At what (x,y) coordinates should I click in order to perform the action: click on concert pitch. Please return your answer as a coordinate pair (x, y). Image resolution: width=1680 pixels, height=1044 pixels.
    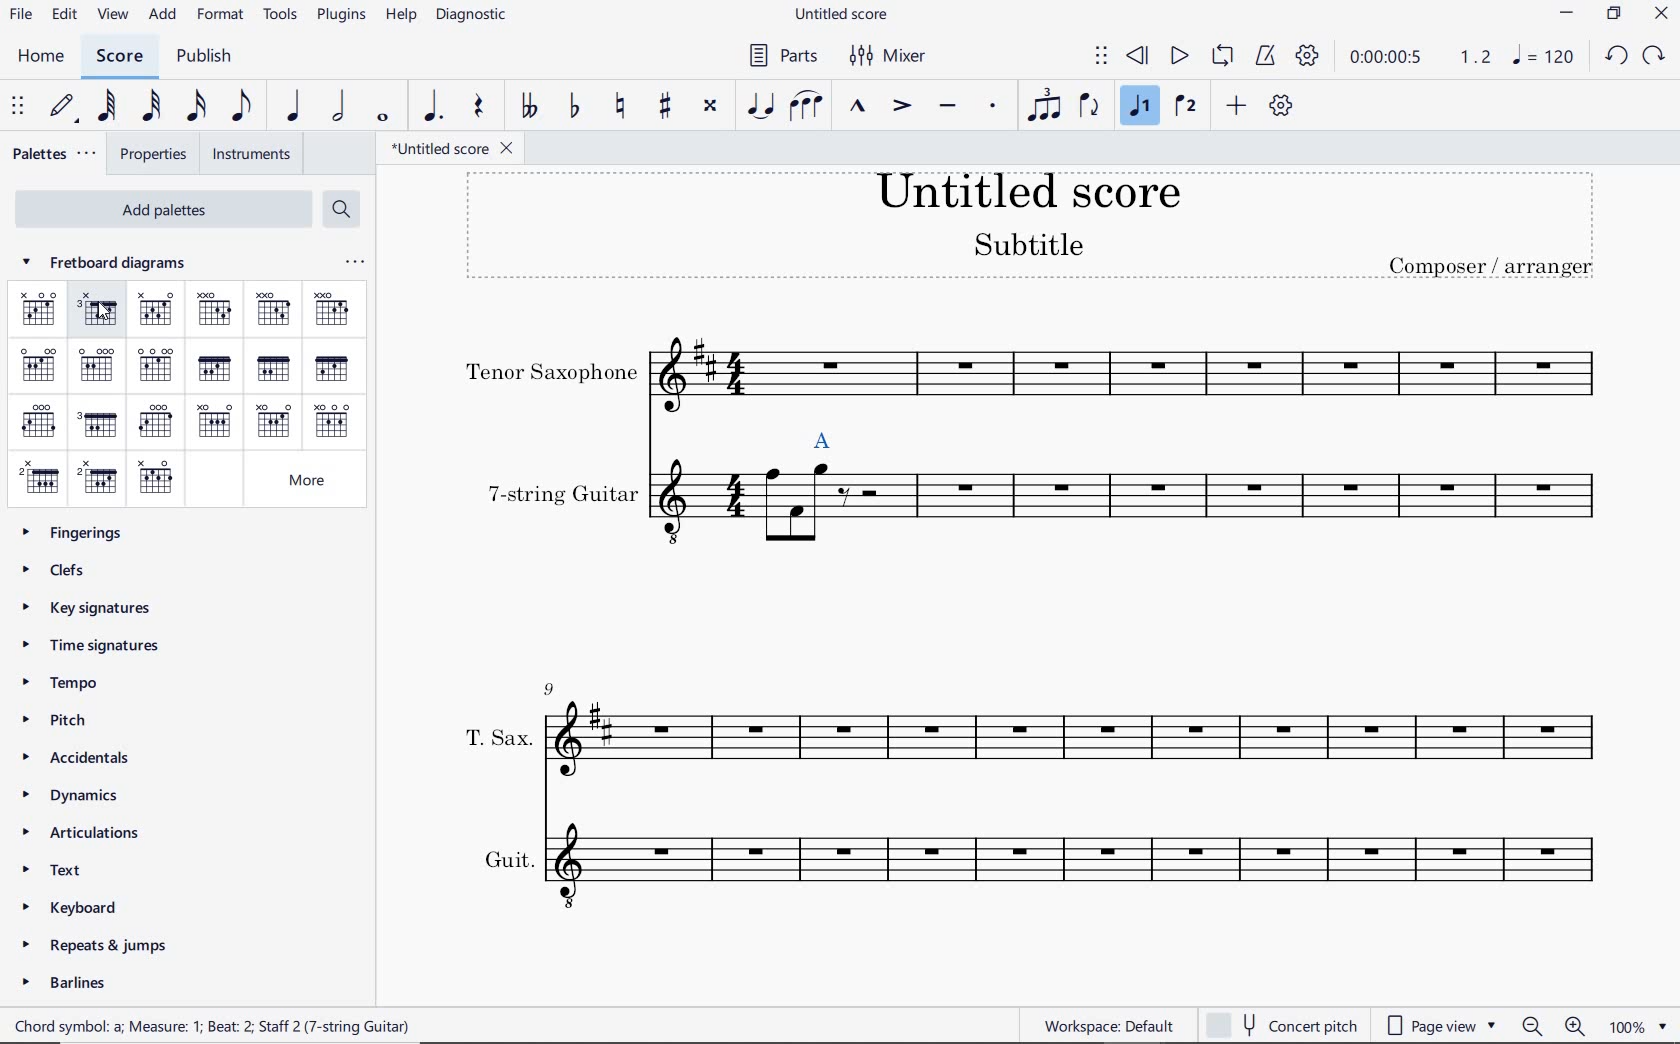
    Looking at the image, I should click on (1283, 1023).